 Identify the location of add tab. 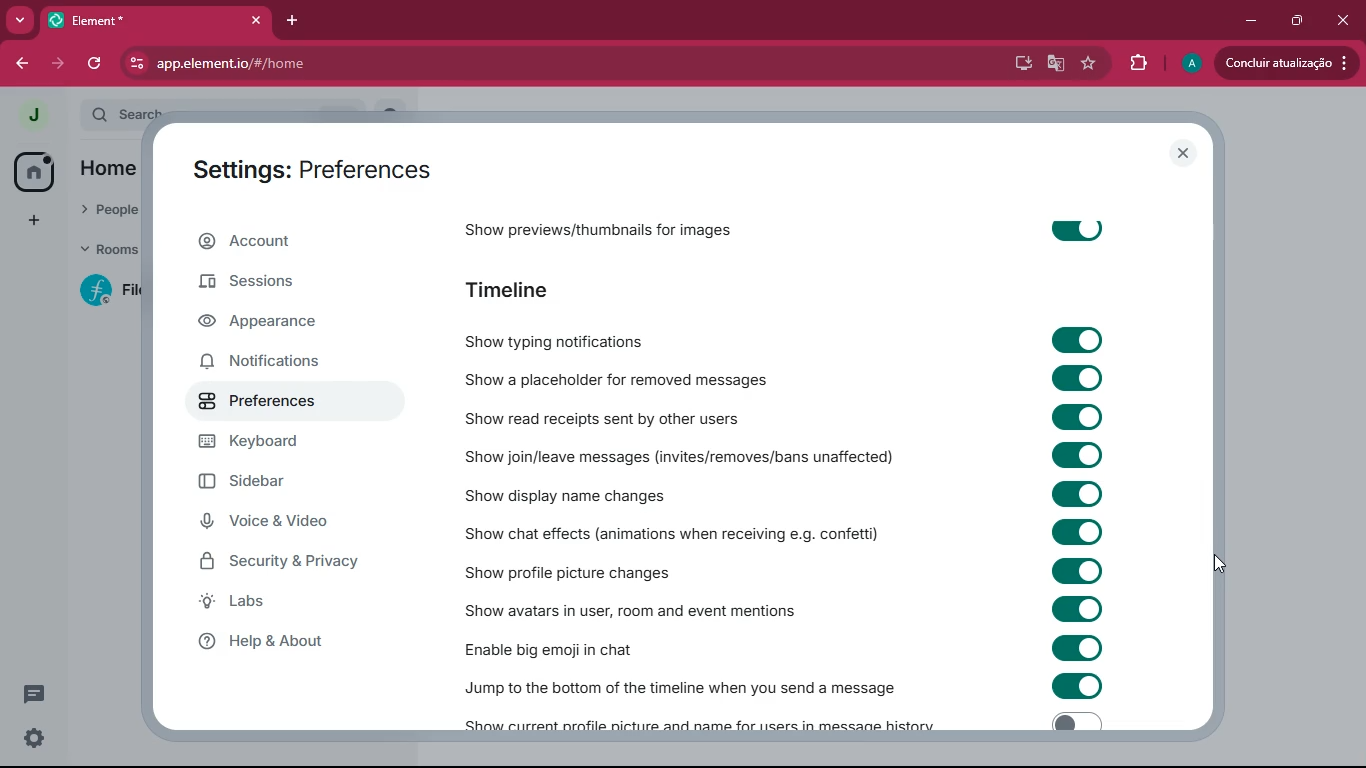
(289, 21).